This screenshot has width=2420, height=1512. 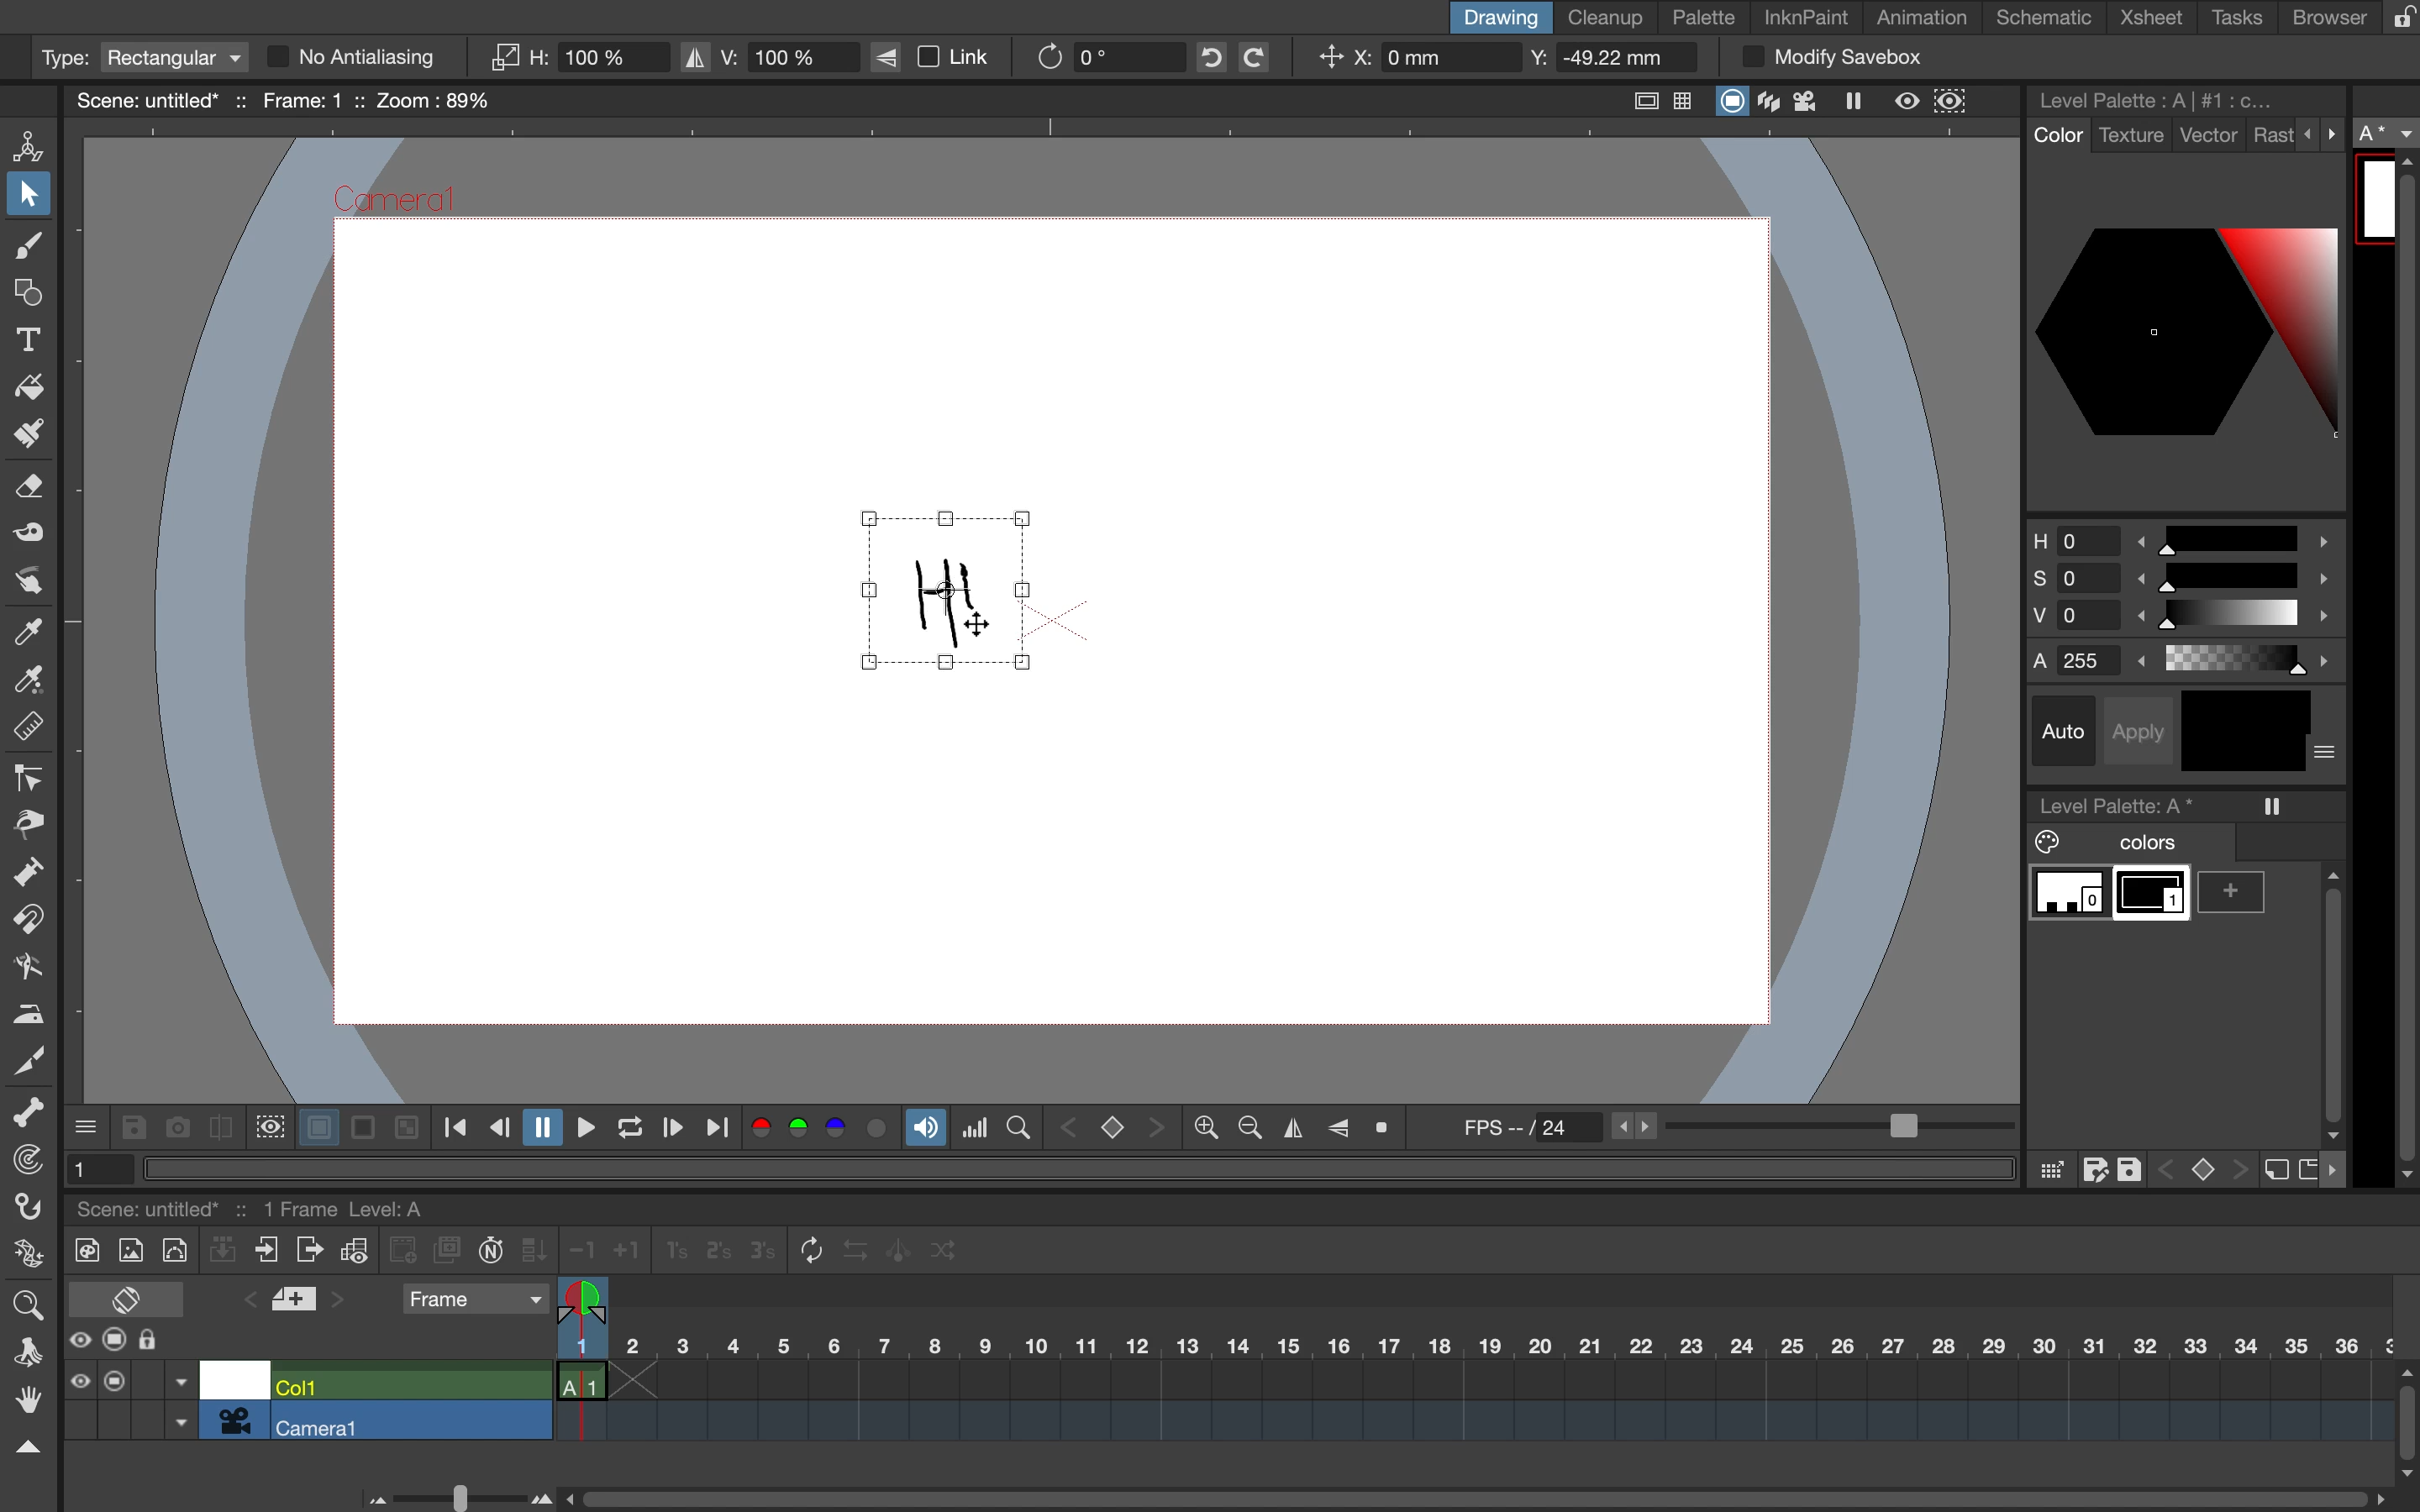 What do you see at coordinates (167, 1341) in the screenshot?
I see `lock toggle all` at bounding box center [167, 1341].